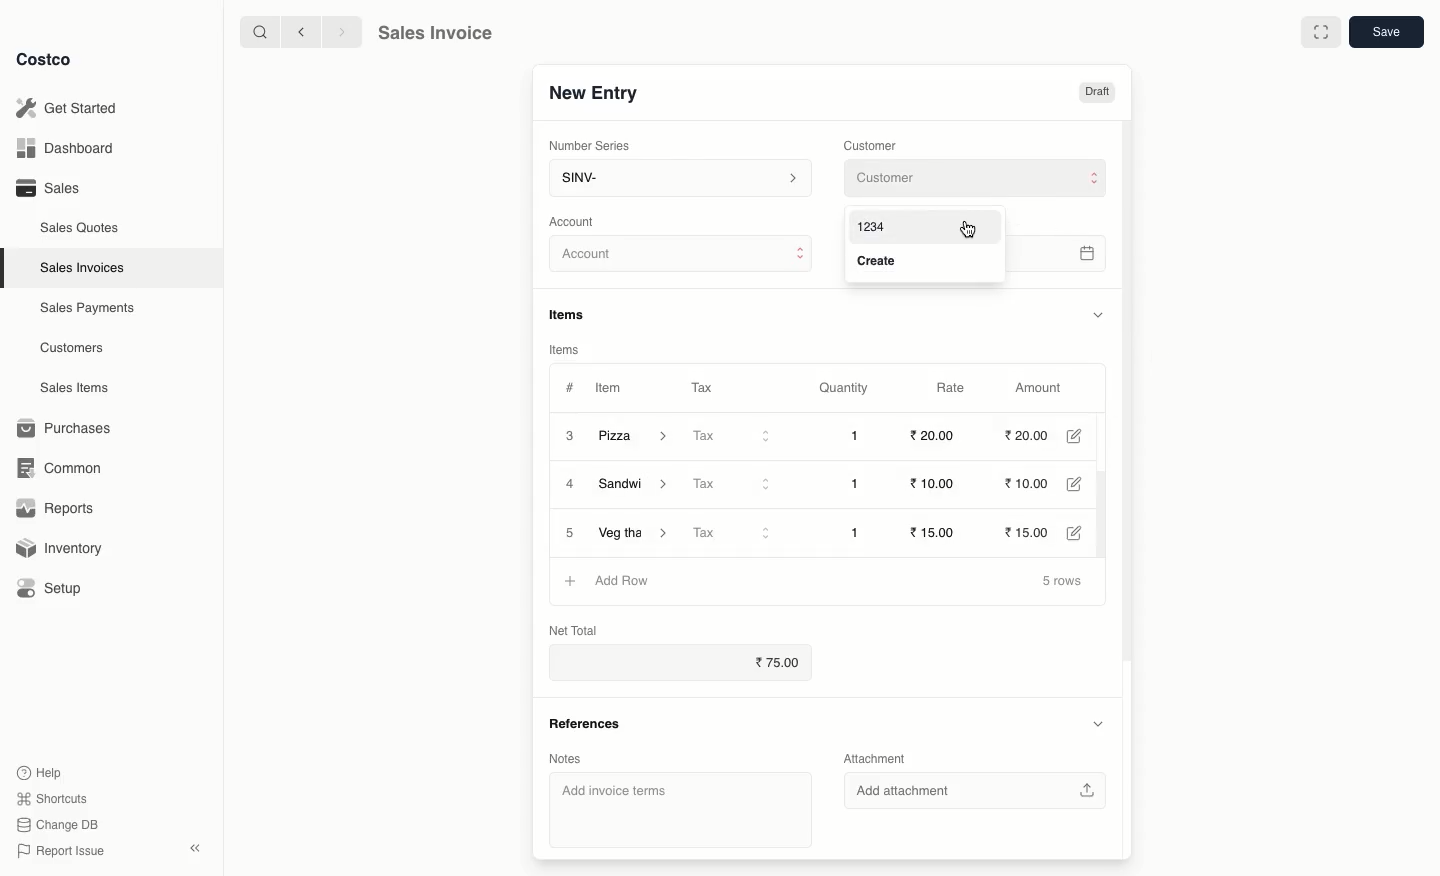 The width and height of the screenshot is (1440, 876). What do you see at coordinates (622, 578) in the screenshot?
I see `Add Row` at bounding box center [622, 578].